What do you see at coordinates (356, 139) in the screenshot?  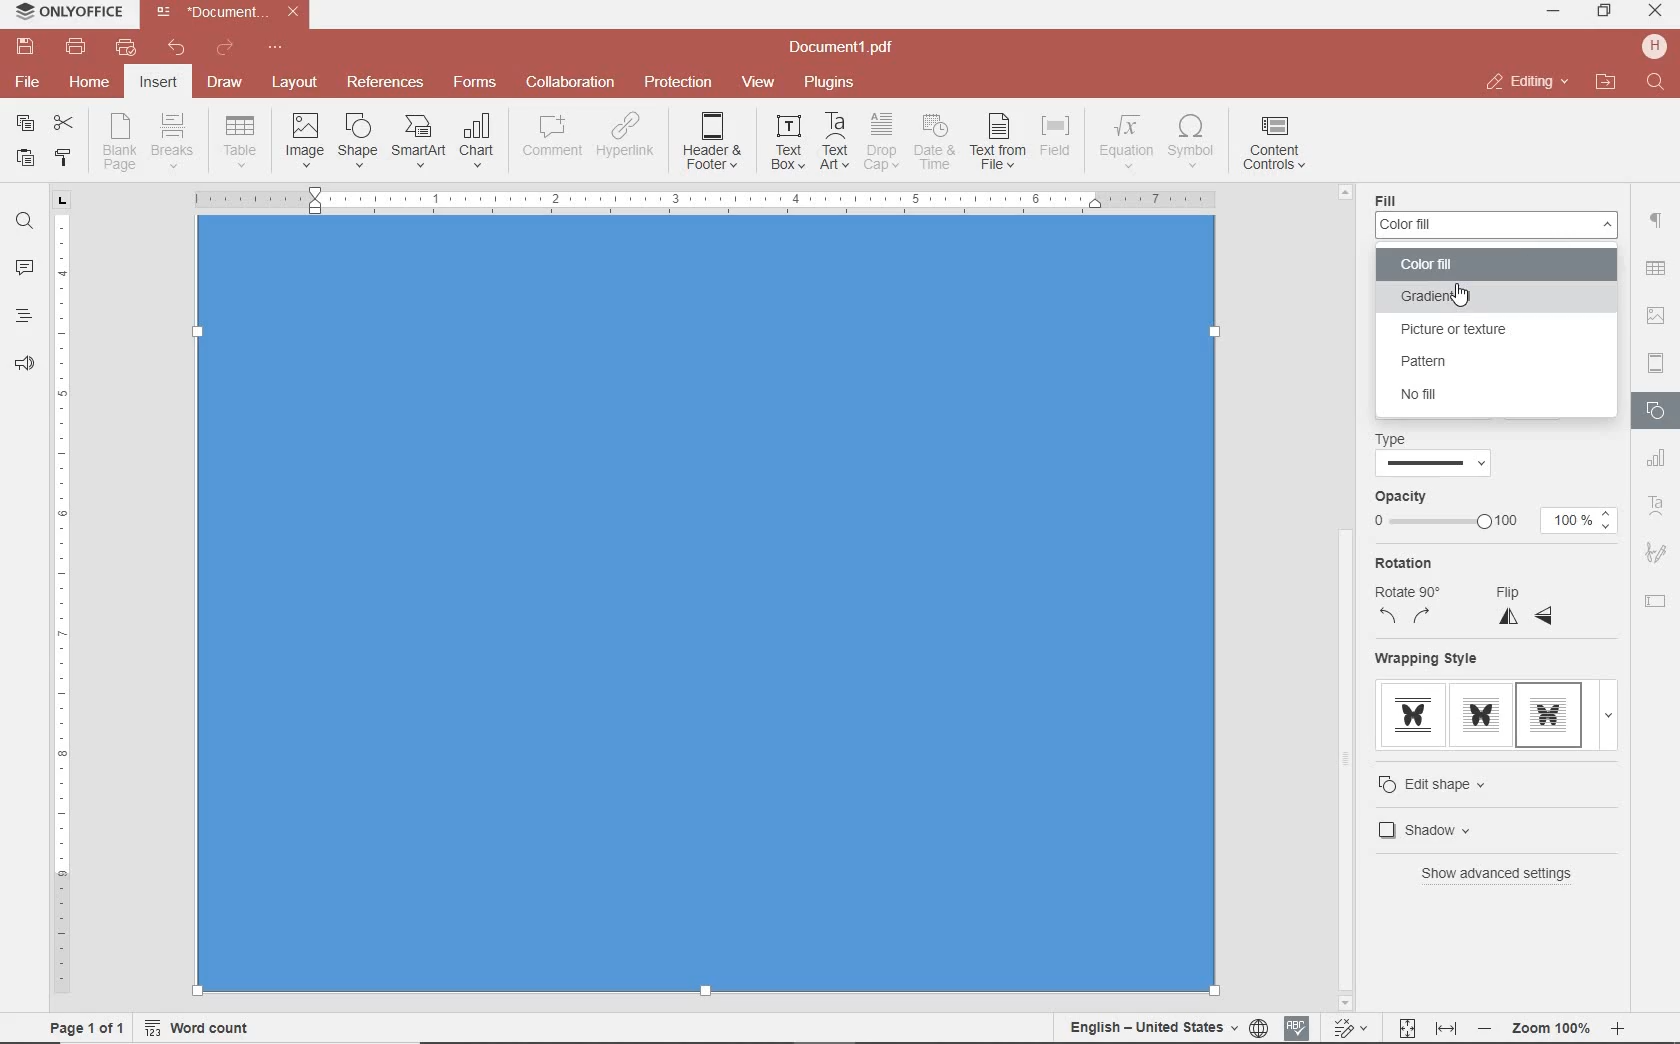 I see `INSERT SHAPE` at bounding box center [356, 139].